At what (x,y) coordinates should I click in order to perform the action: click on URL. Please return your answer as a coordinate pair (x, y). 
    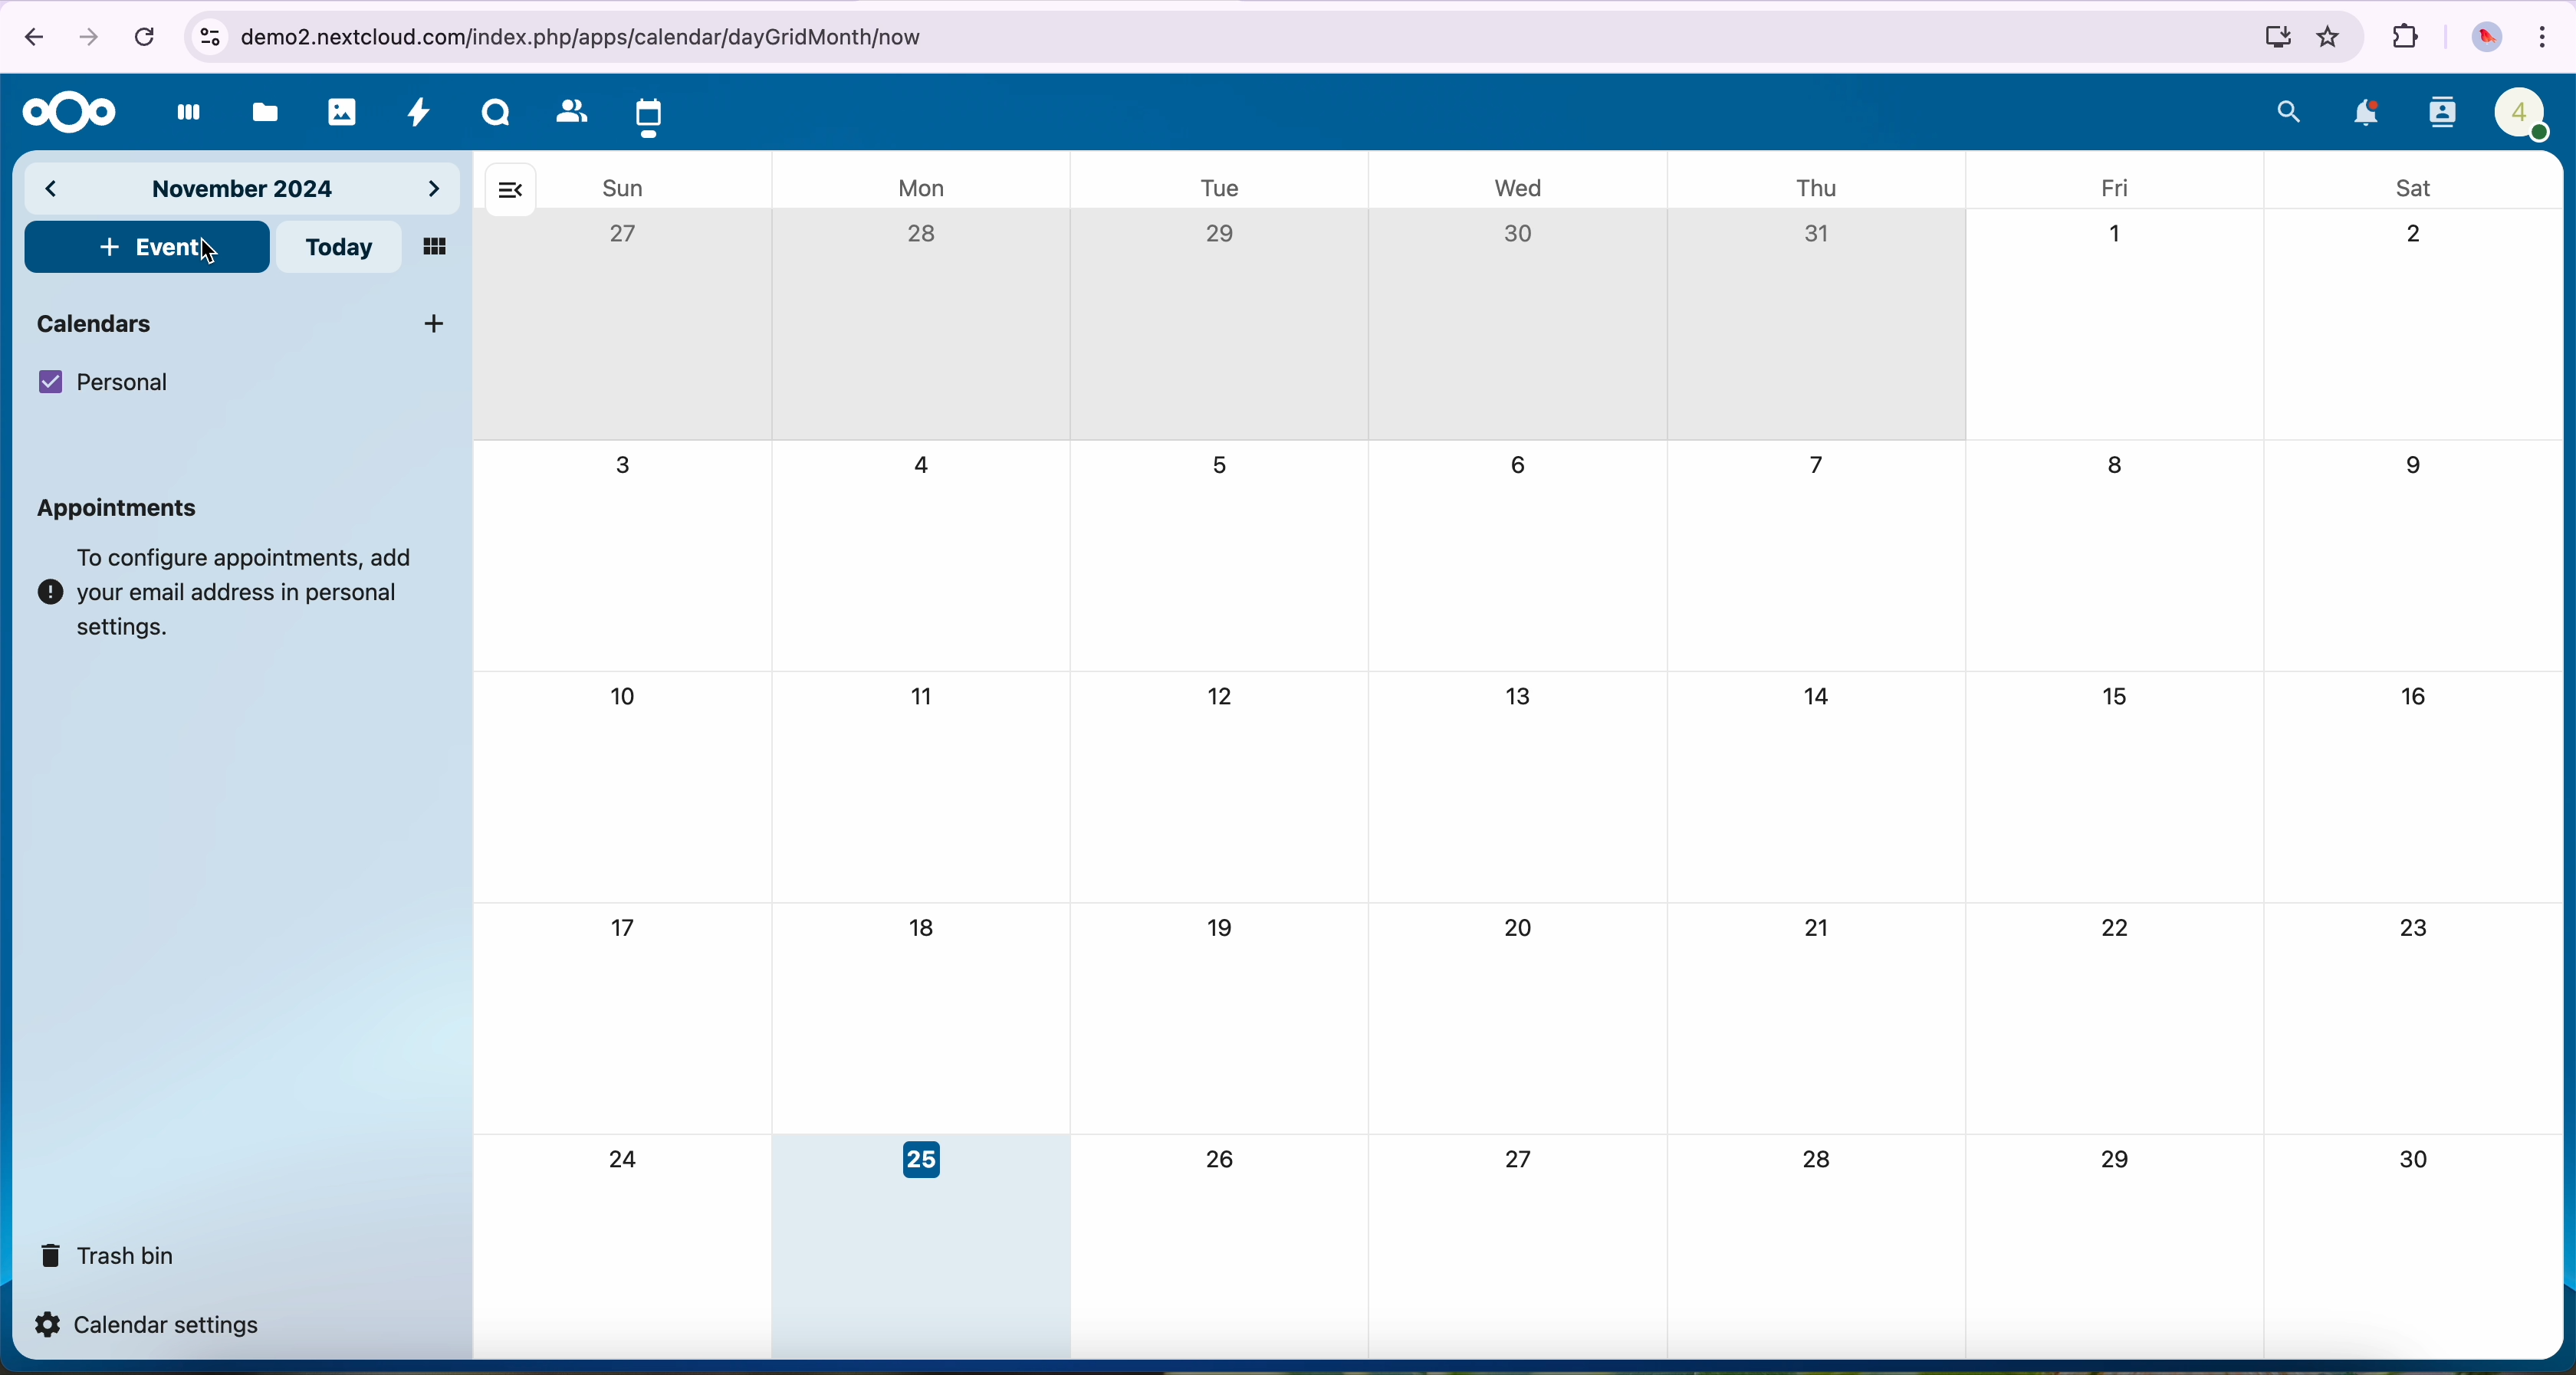
    Looking at the image, I should click on (596, 38).